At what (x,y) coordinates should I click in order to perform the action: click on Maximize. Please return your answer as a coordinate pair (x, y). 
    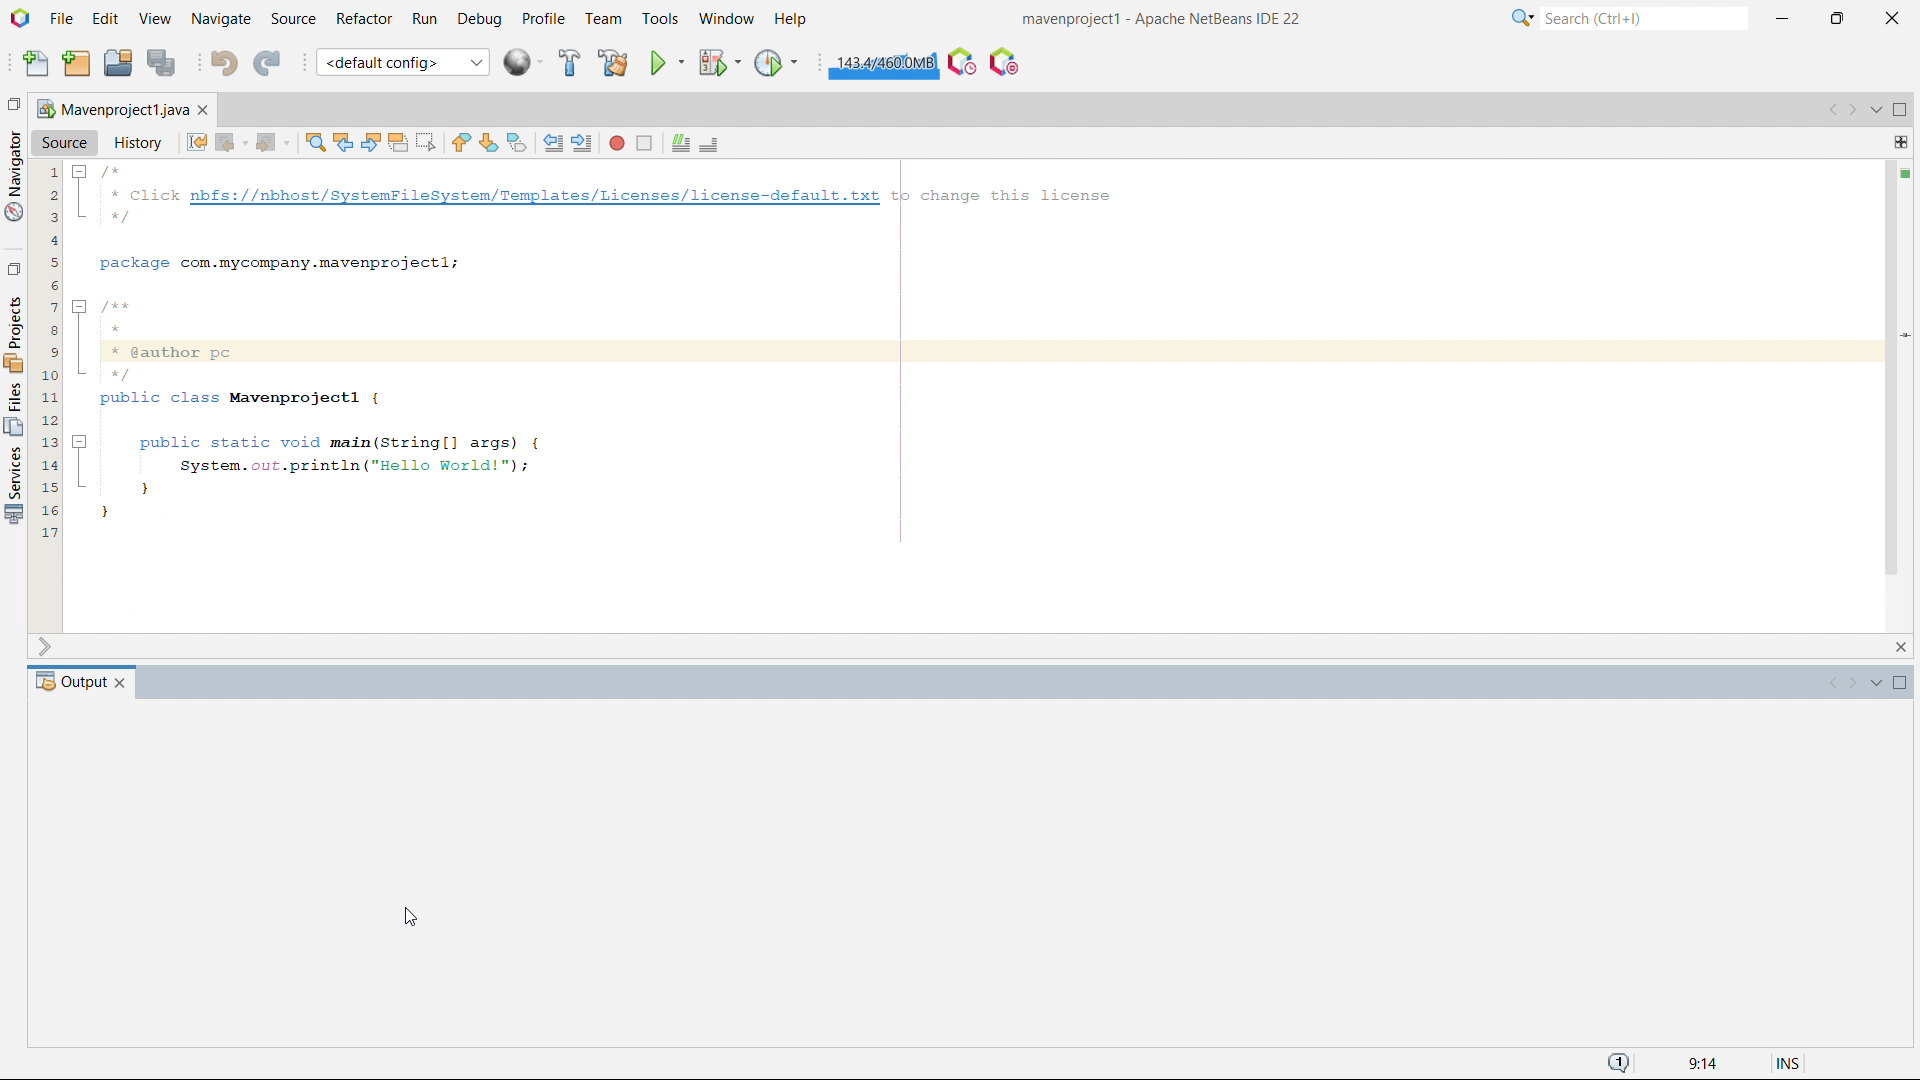
    Looking at the image, I should click on (1900, 687).